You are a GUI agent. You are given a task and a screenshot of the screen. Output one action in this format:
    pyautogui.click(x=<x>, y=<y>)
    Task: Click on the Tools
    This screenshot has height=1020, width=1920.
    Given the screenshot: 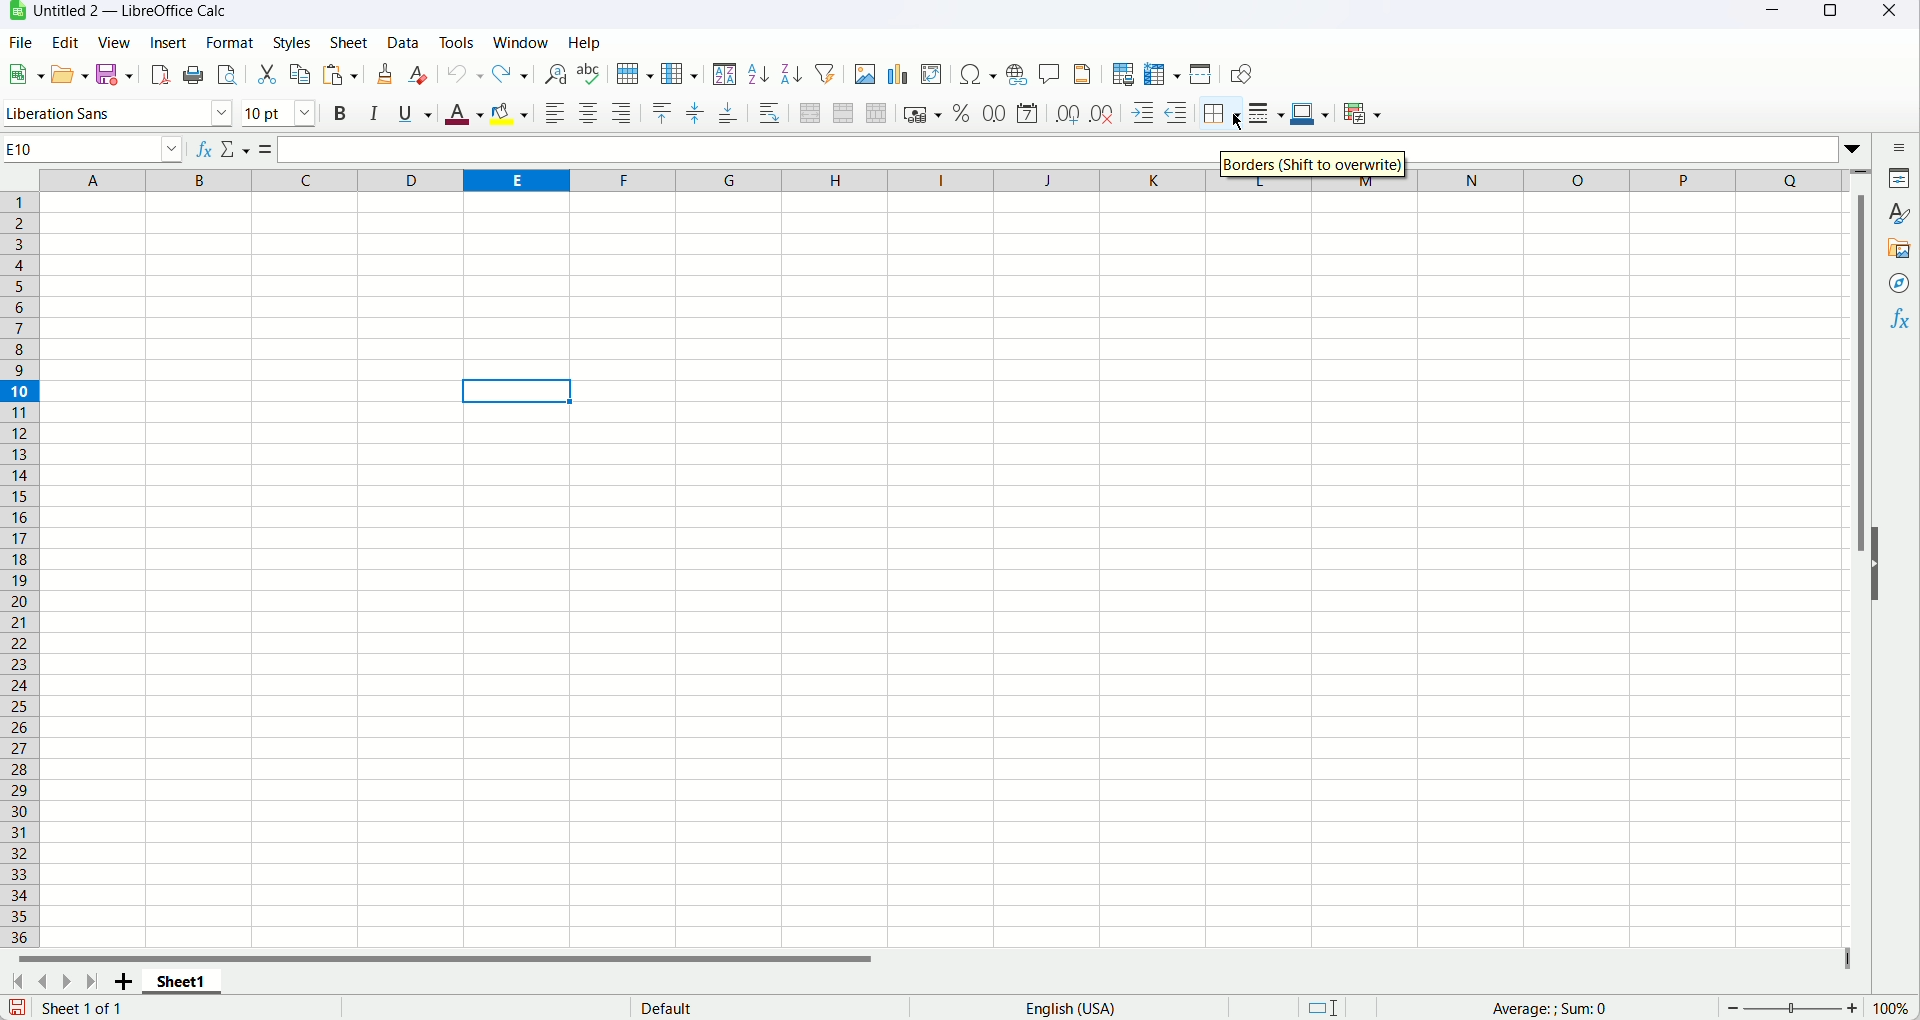 What is the action you would take?
    pyautogui.click(x=454, y=41)
    